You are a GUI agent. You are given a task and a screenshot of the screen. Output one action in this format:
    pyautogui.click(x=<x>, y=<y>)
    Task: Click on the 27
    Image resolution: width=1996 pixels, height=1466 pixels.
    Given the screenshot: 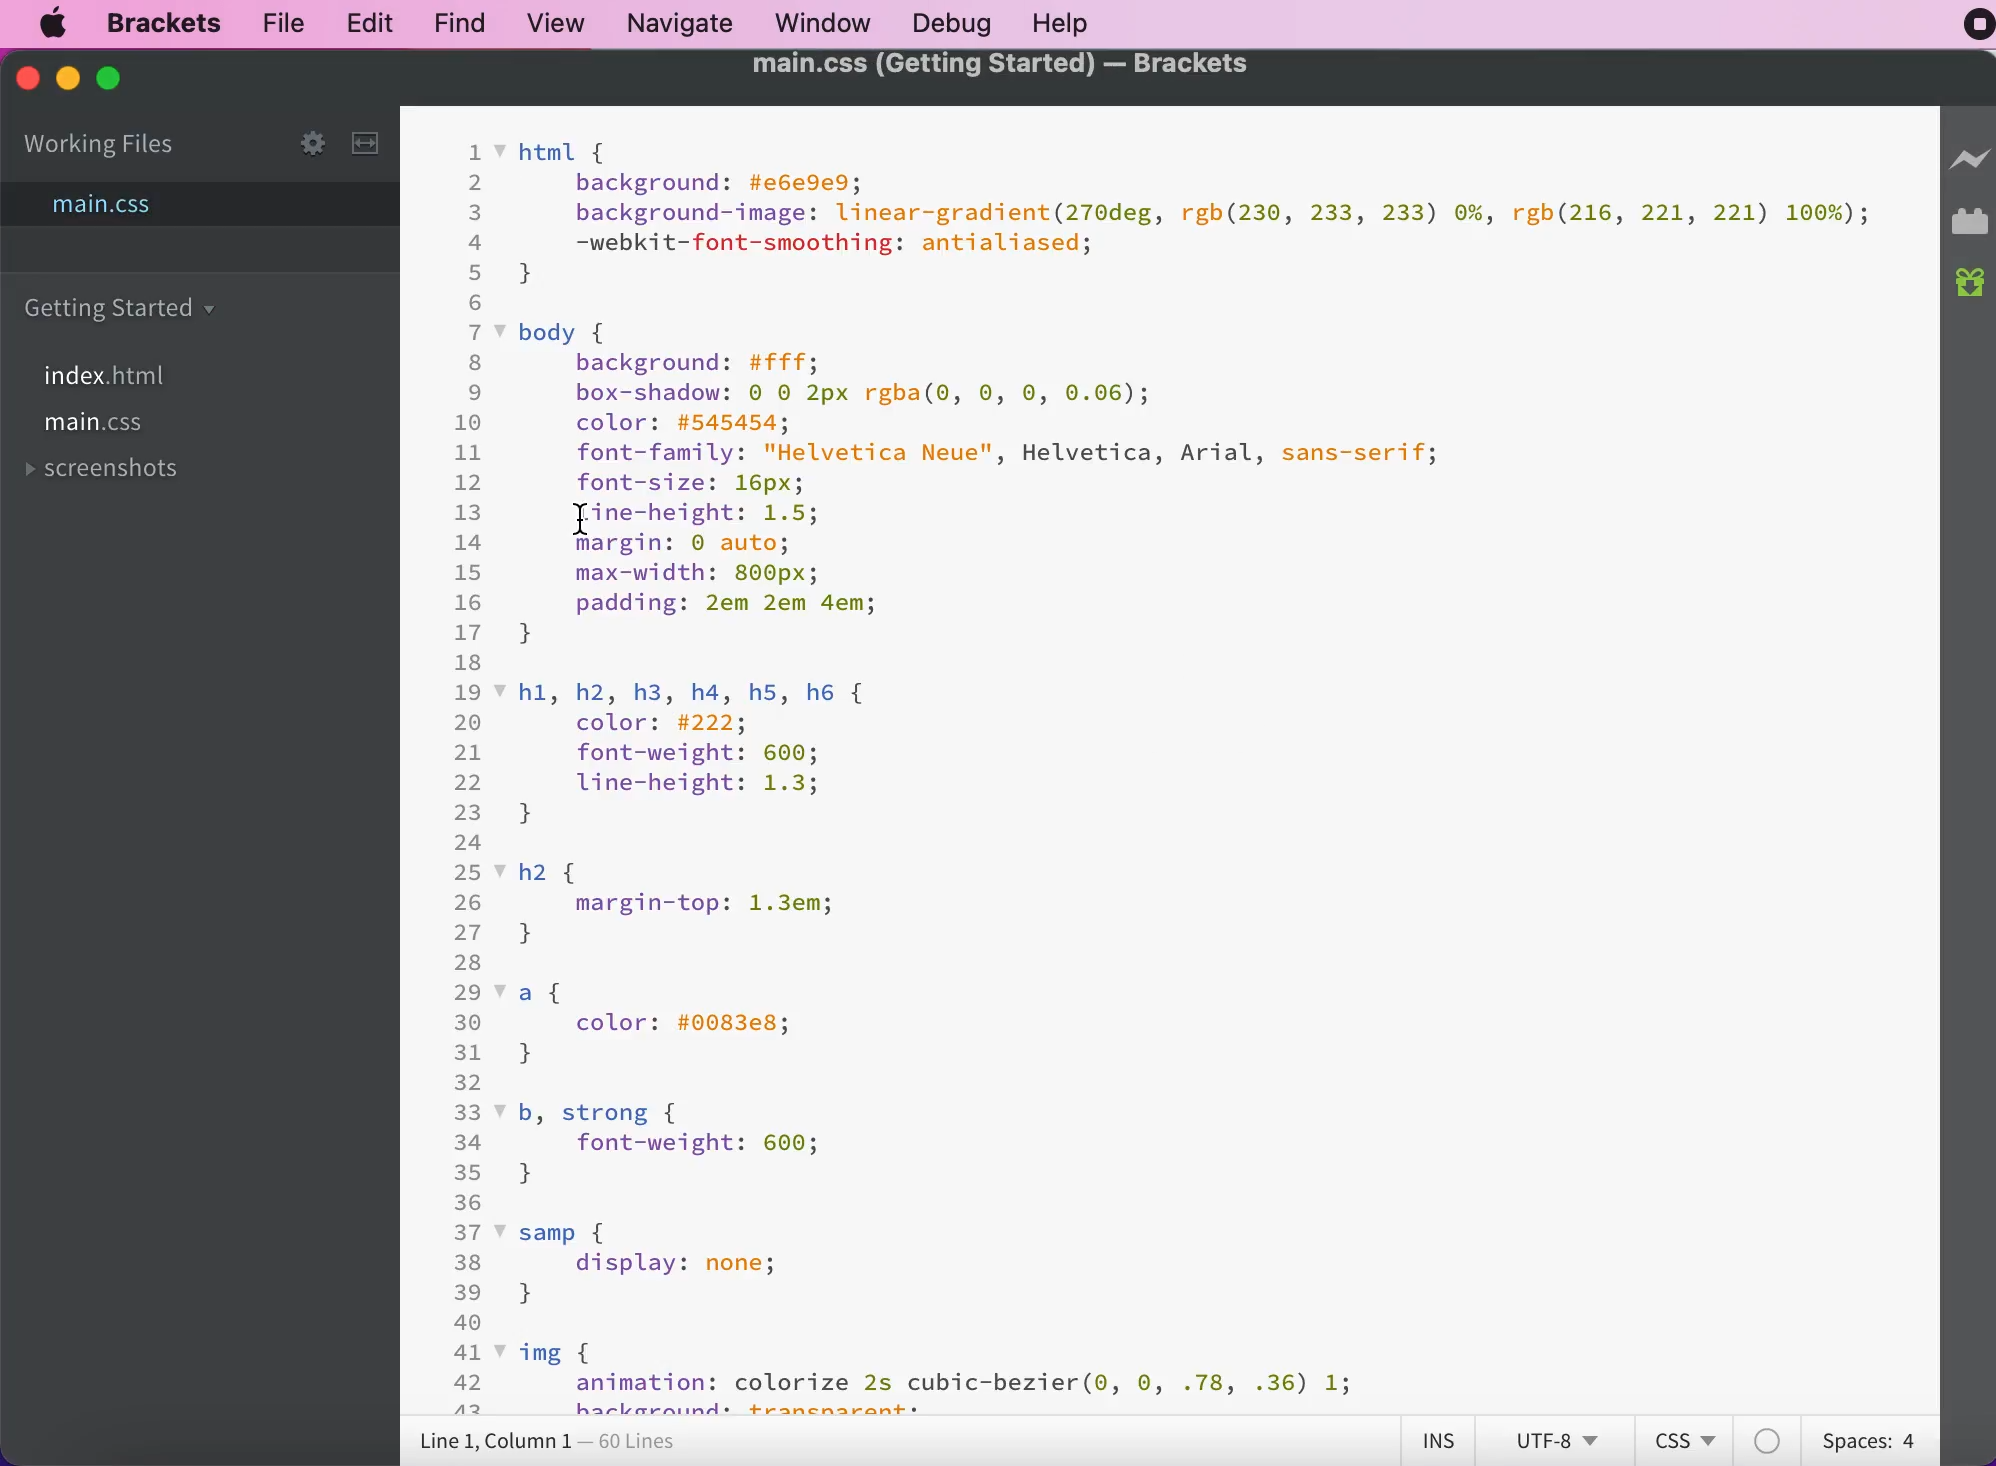 What is the action you would take?
    pyautogui.click(x=467, y=932)
    